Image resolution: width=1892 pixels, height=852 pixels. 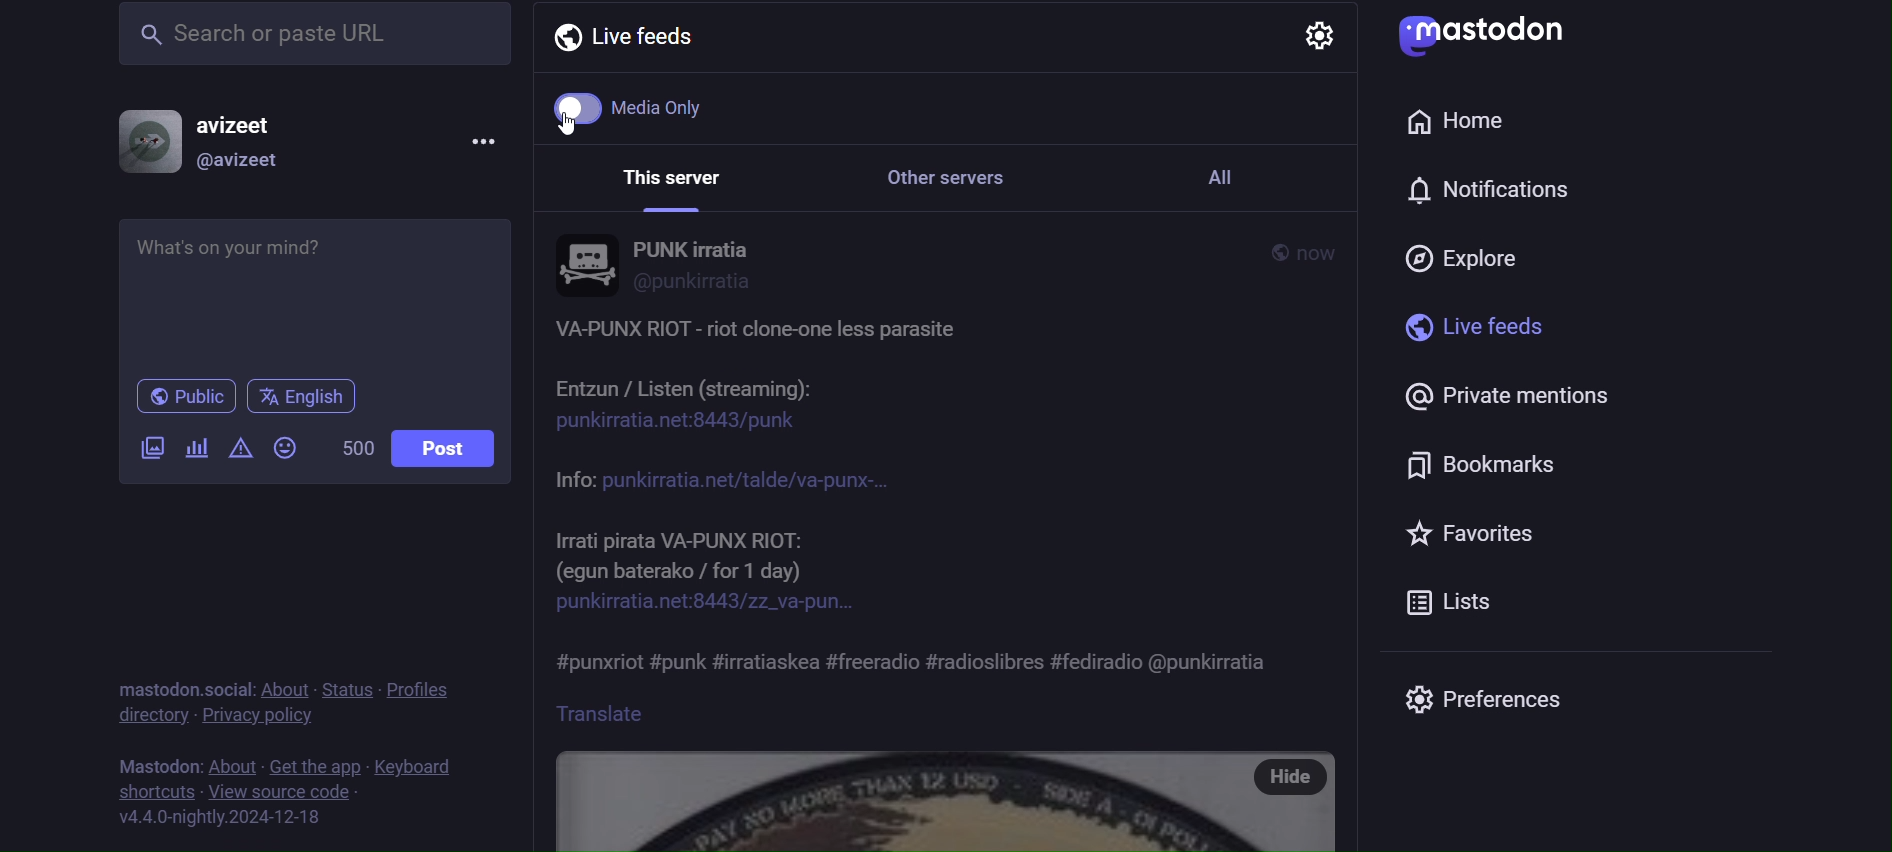 What do you see at coordinates (1320, 253) in the screenshot?
I see `now` at bounding box center [1320, 253].